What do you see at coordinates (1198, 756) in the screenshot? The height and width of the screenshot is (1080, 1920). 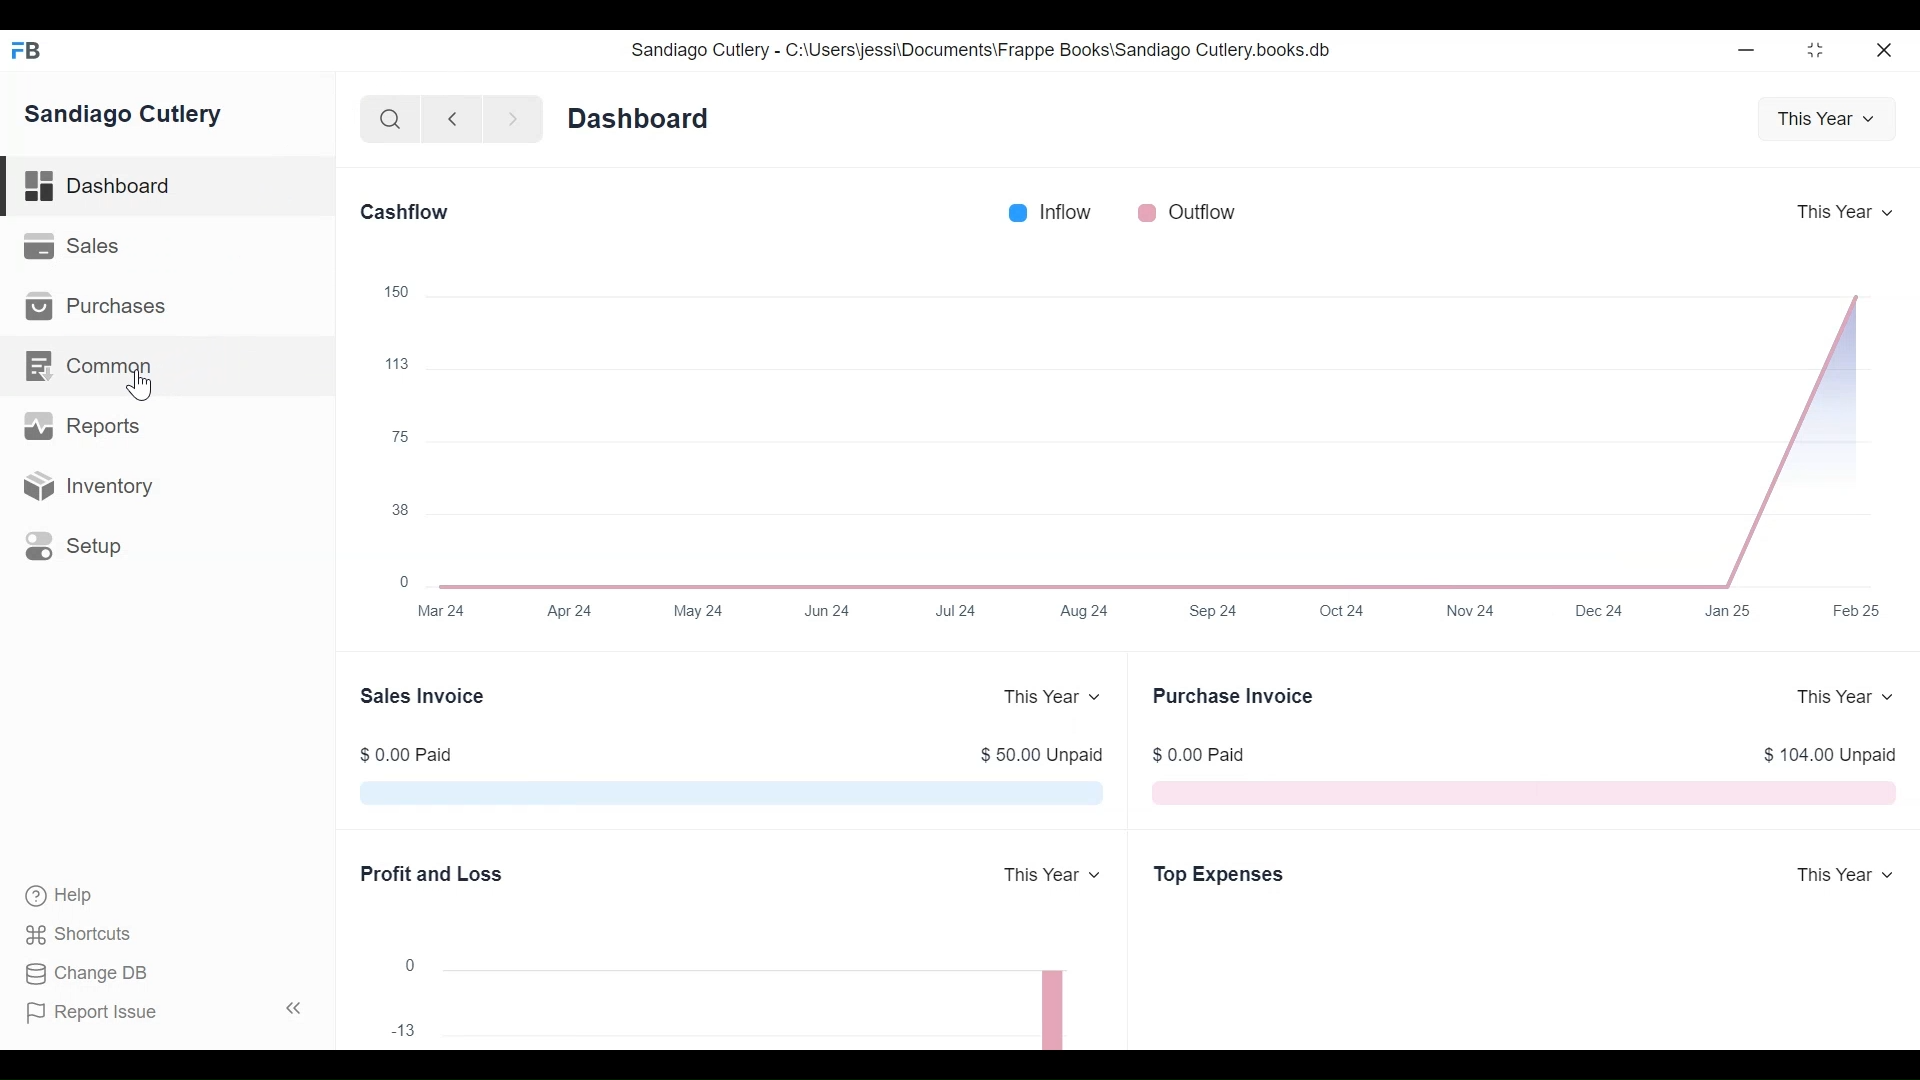 I see `$0.00 Paid` at bounding box center [1198, 756].